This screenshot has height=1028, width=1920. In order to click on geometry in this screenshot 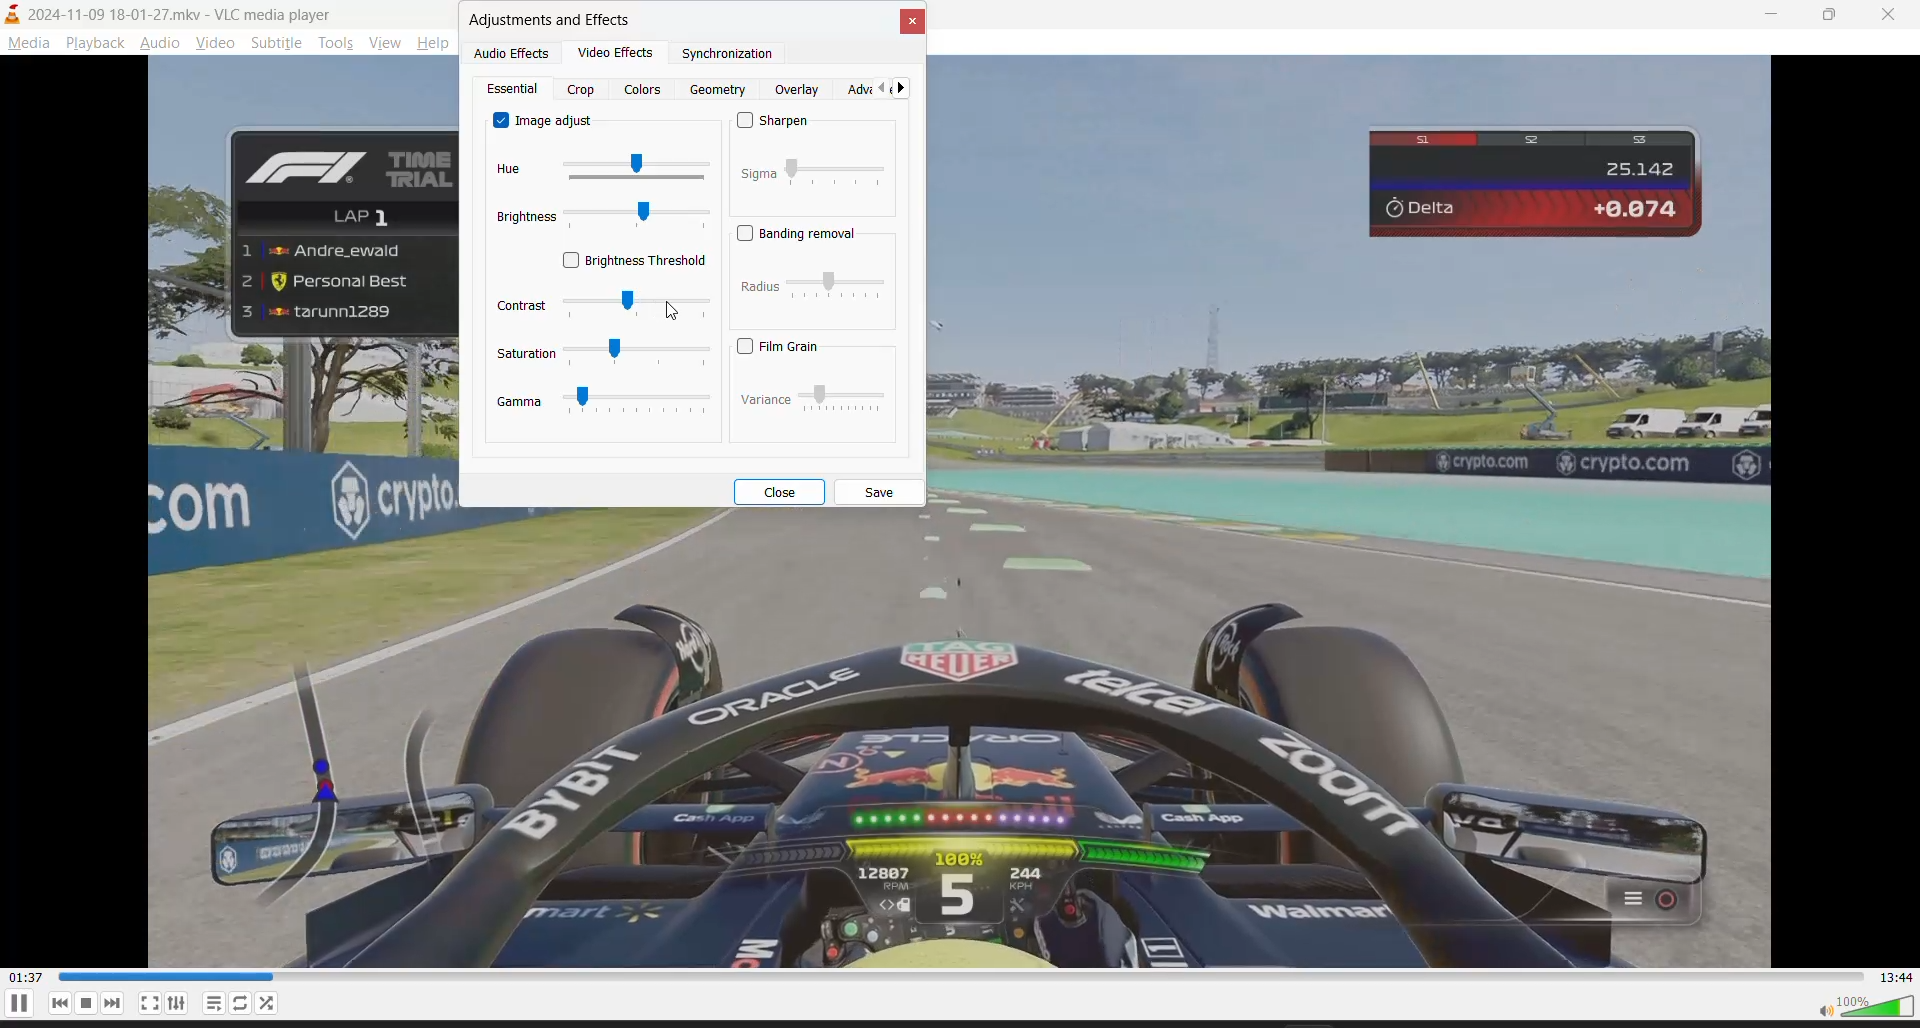, I will do `click(720, 89)`.